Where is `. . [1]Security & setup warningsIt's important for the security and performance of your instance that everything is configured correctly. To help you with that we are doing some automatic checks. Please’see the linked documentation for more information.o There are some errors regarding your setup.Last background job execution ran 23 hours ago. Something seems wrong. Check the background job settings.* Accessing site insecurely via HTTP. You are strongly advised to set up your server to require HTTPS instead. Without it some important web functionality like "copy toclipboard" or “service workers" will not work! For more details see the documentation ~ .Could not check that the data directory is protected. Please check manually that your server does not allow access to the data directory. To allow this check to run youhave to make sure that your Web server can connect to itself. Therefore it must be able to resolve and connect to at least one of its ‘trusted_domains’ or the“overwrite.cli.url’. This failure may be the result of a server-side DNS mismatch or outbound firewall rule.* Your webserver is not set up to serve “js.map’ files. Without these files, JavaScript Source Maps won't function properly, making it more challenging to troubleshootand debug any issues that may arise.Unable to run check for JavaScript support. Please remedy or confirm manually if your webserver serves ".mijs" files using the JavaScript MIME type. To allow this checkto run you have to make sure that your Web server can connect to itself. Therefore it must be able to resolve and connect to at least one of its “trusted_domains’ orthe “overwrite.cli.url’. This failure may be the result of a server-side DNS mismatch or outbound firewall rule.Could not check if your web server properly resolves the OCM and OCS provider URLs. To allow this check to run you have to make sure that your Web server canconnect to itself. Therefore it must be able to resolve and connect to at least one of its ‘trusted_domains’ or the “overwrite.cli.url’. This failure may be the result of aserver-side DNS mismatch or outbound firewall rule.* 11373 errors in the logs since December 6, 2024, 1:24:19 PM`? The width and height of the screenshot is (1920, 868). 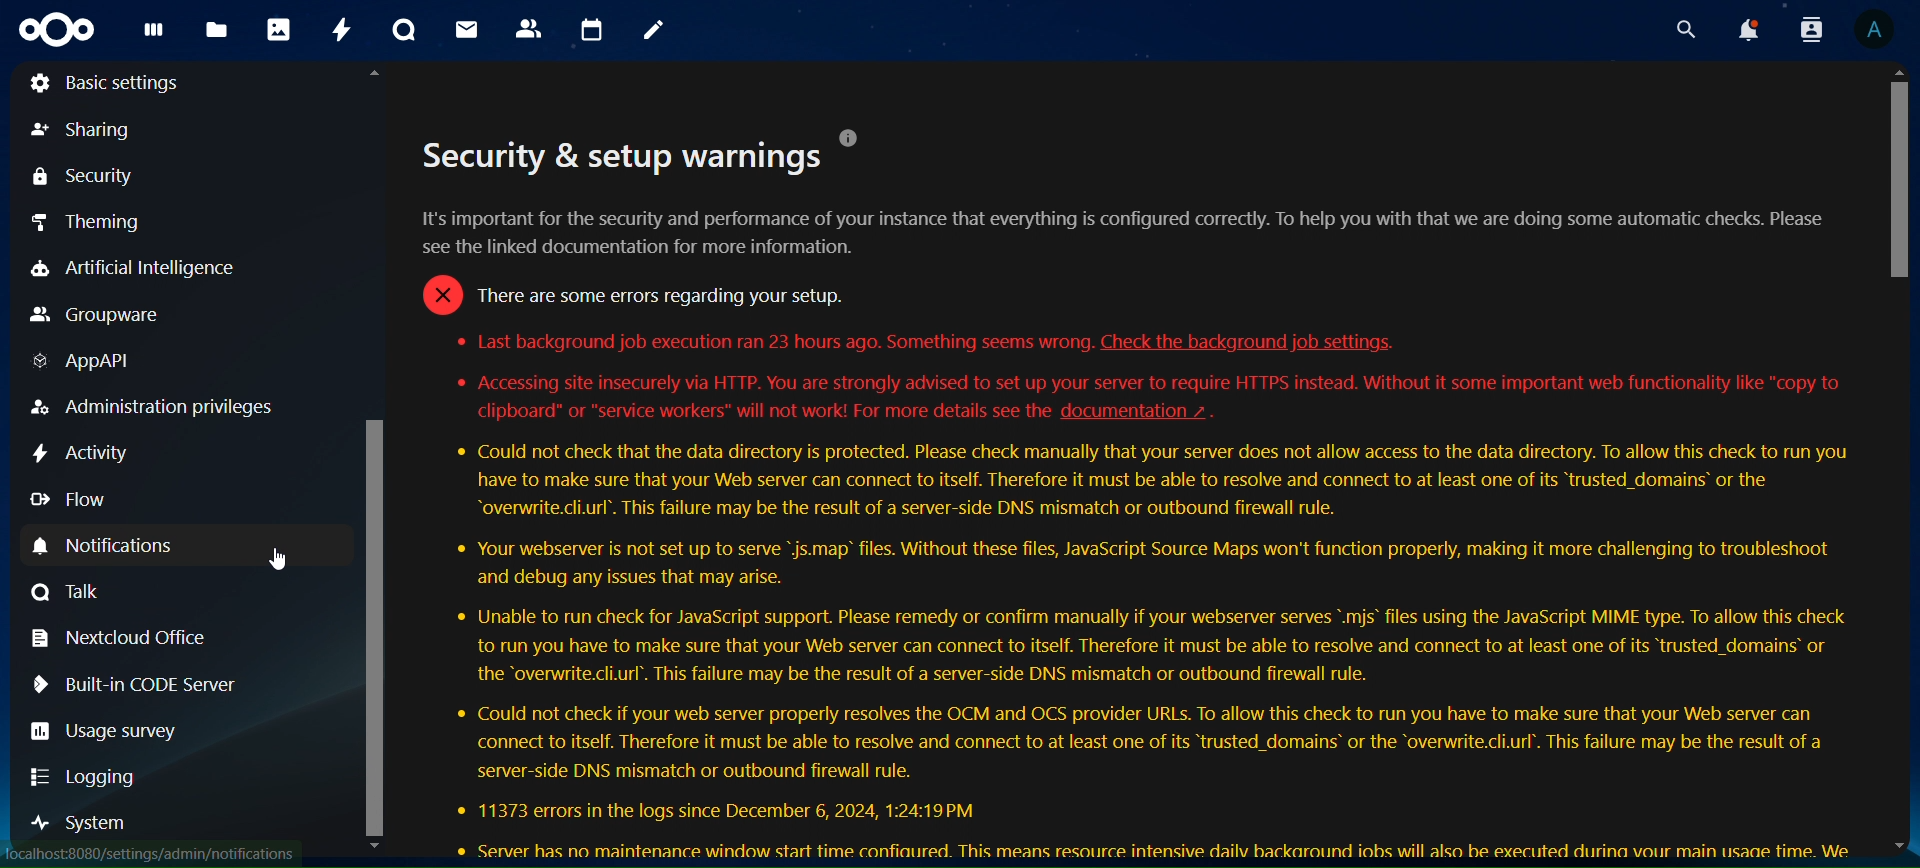
. . [1]Security & setup warningsIt's important for the security and performance of your instance that everything is configured correctly. To help you with that we are doing some automatic checks. Please’see the linked documentation for more information.o There are some errors regarding your setup.Last background job execution ran 23 hours ago. Something seems wrong. Check the background job settings.* Accessing site insecurely via HTTP. You are strongly advised to set up your server to require HTTPS instead. Without it some important web functionality like "copy toclipboard" or “service workers" will not work! For more details see the documentation ~ .Could not check that the data directory is protected. Please check manually that your server does not allow access to the data directory. To allow this check to run youhave to make sure that your Web server can connect to itself. Therefore it must be able to resolve and connect to at least one of its ‘trusted_domains’ or the“overwrite.cli.url’. This failure may be the result of a server-side DNS mismatch or outbound firewall rule.* Your webserver is not set up to serve “js.map’ files. Without these files, JavaScript Source Maps won't function properly, making it more challenging to troubleshootand debug any issues that may arise.Unable to run check for JavaScript support. Please remedy or confirm manually if your webserver serves ".mijs" files using the JavaScript MIME type. To allow this checkto run you have to make sure that your Web server can connect to itself. Therefore it must be able to resolve and connect to at least one of its “trusted_domains’ orthe “overwrite.cli.url’. This failure may be the result of a server-side DNS mismatch or outbound firewall rule.Could not check if your web server properly resolves the OCM and OCS provider URLs. To allow this check to run you have to make sure that your Web server canconnect to itself. Therefore it must be able to resolve and connect to at least one of its ‘trusted_domains’ or the “overwrite.cli.url’. This failure may be the result of aserver-side DNS mismatch or outbound firewall rule.* 11373 errors in the logs since December 6, 2024, 1:24:19 PM is located at coordinates (1136, 497).